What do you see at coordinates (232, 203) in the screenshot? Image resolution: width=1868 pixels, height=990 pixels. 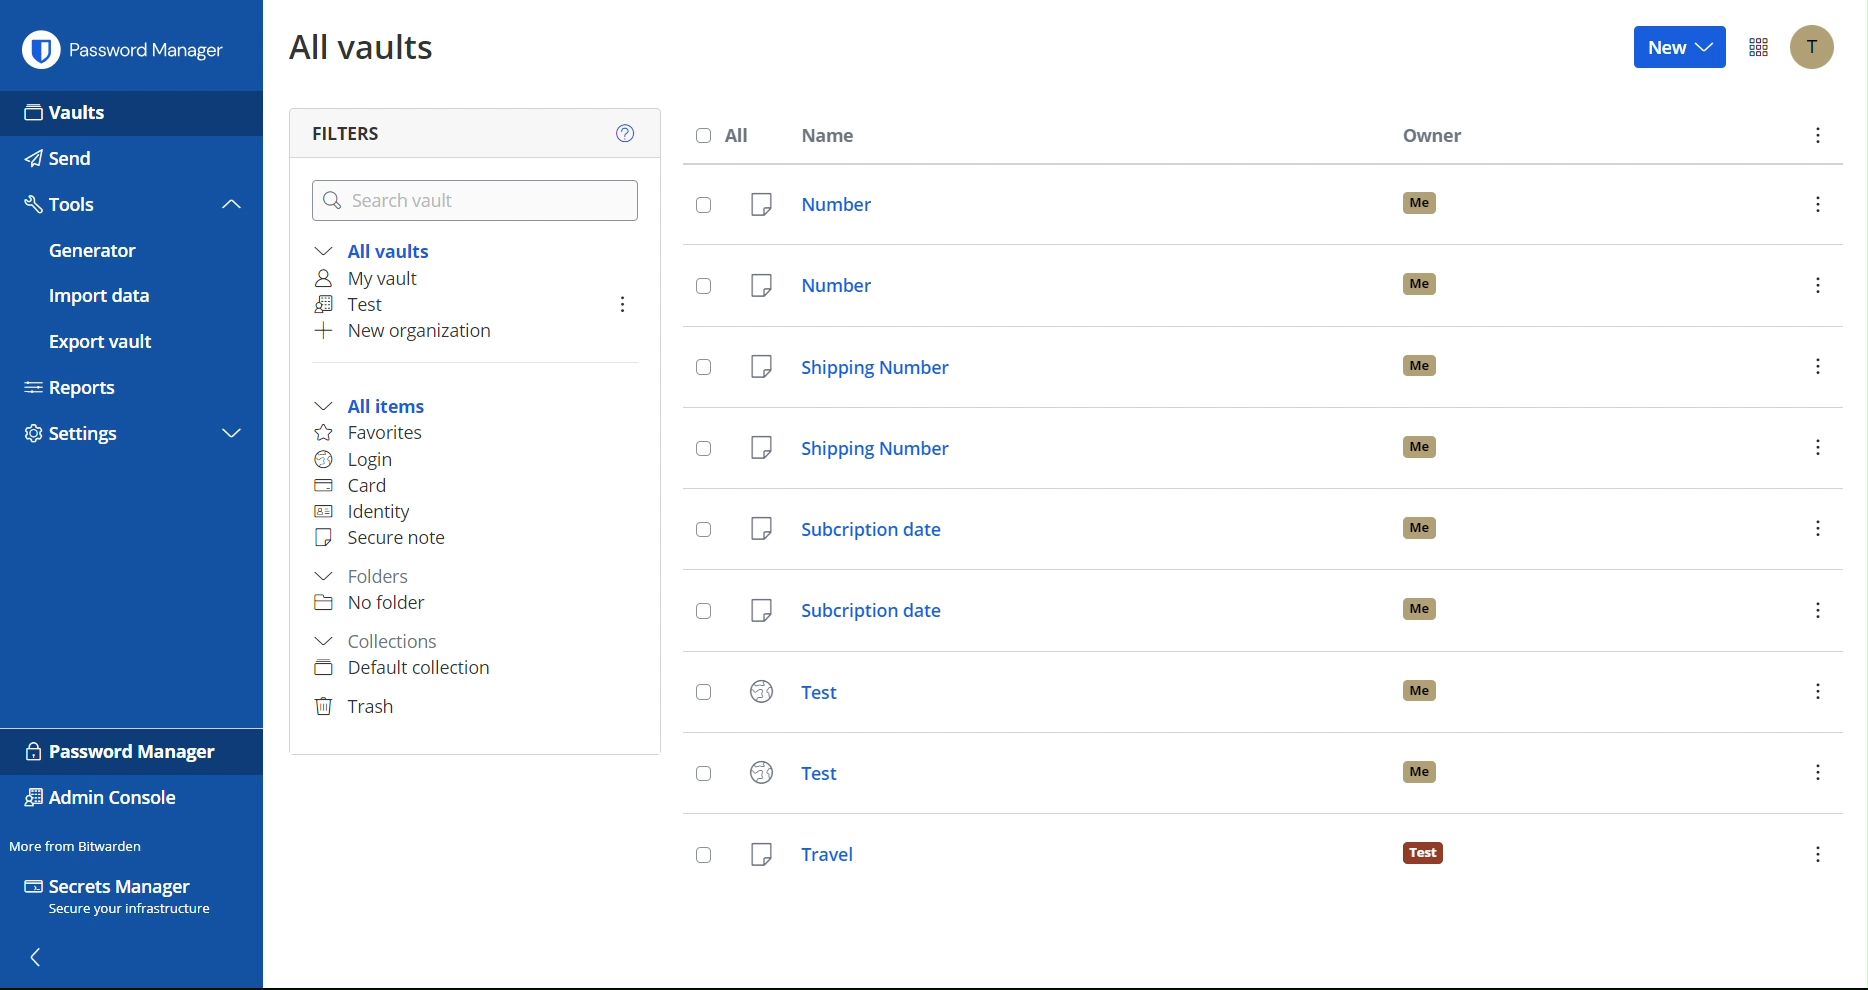 I see `collapse tools` at bounding box center [232, 203].